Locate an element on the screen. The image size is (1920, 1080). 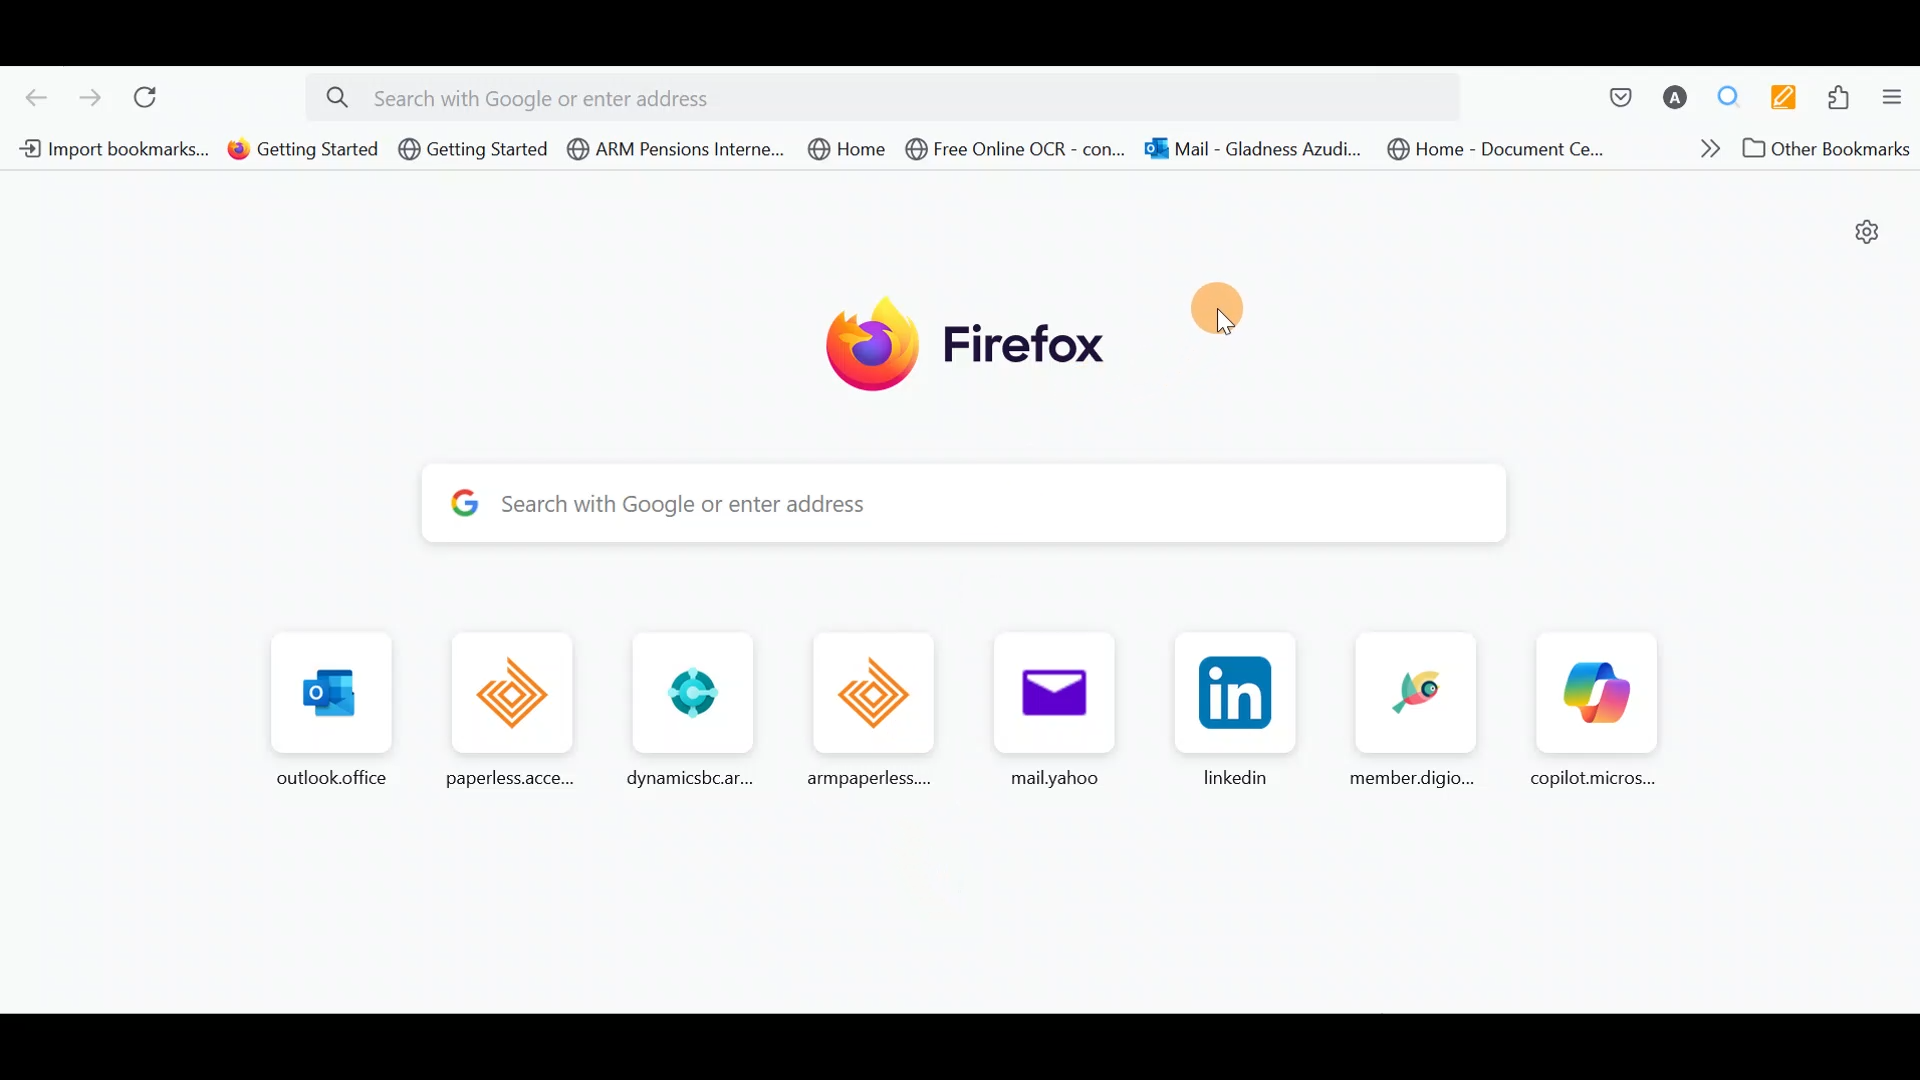
Multiple search & highlight is located at coordinates (1736, 96).